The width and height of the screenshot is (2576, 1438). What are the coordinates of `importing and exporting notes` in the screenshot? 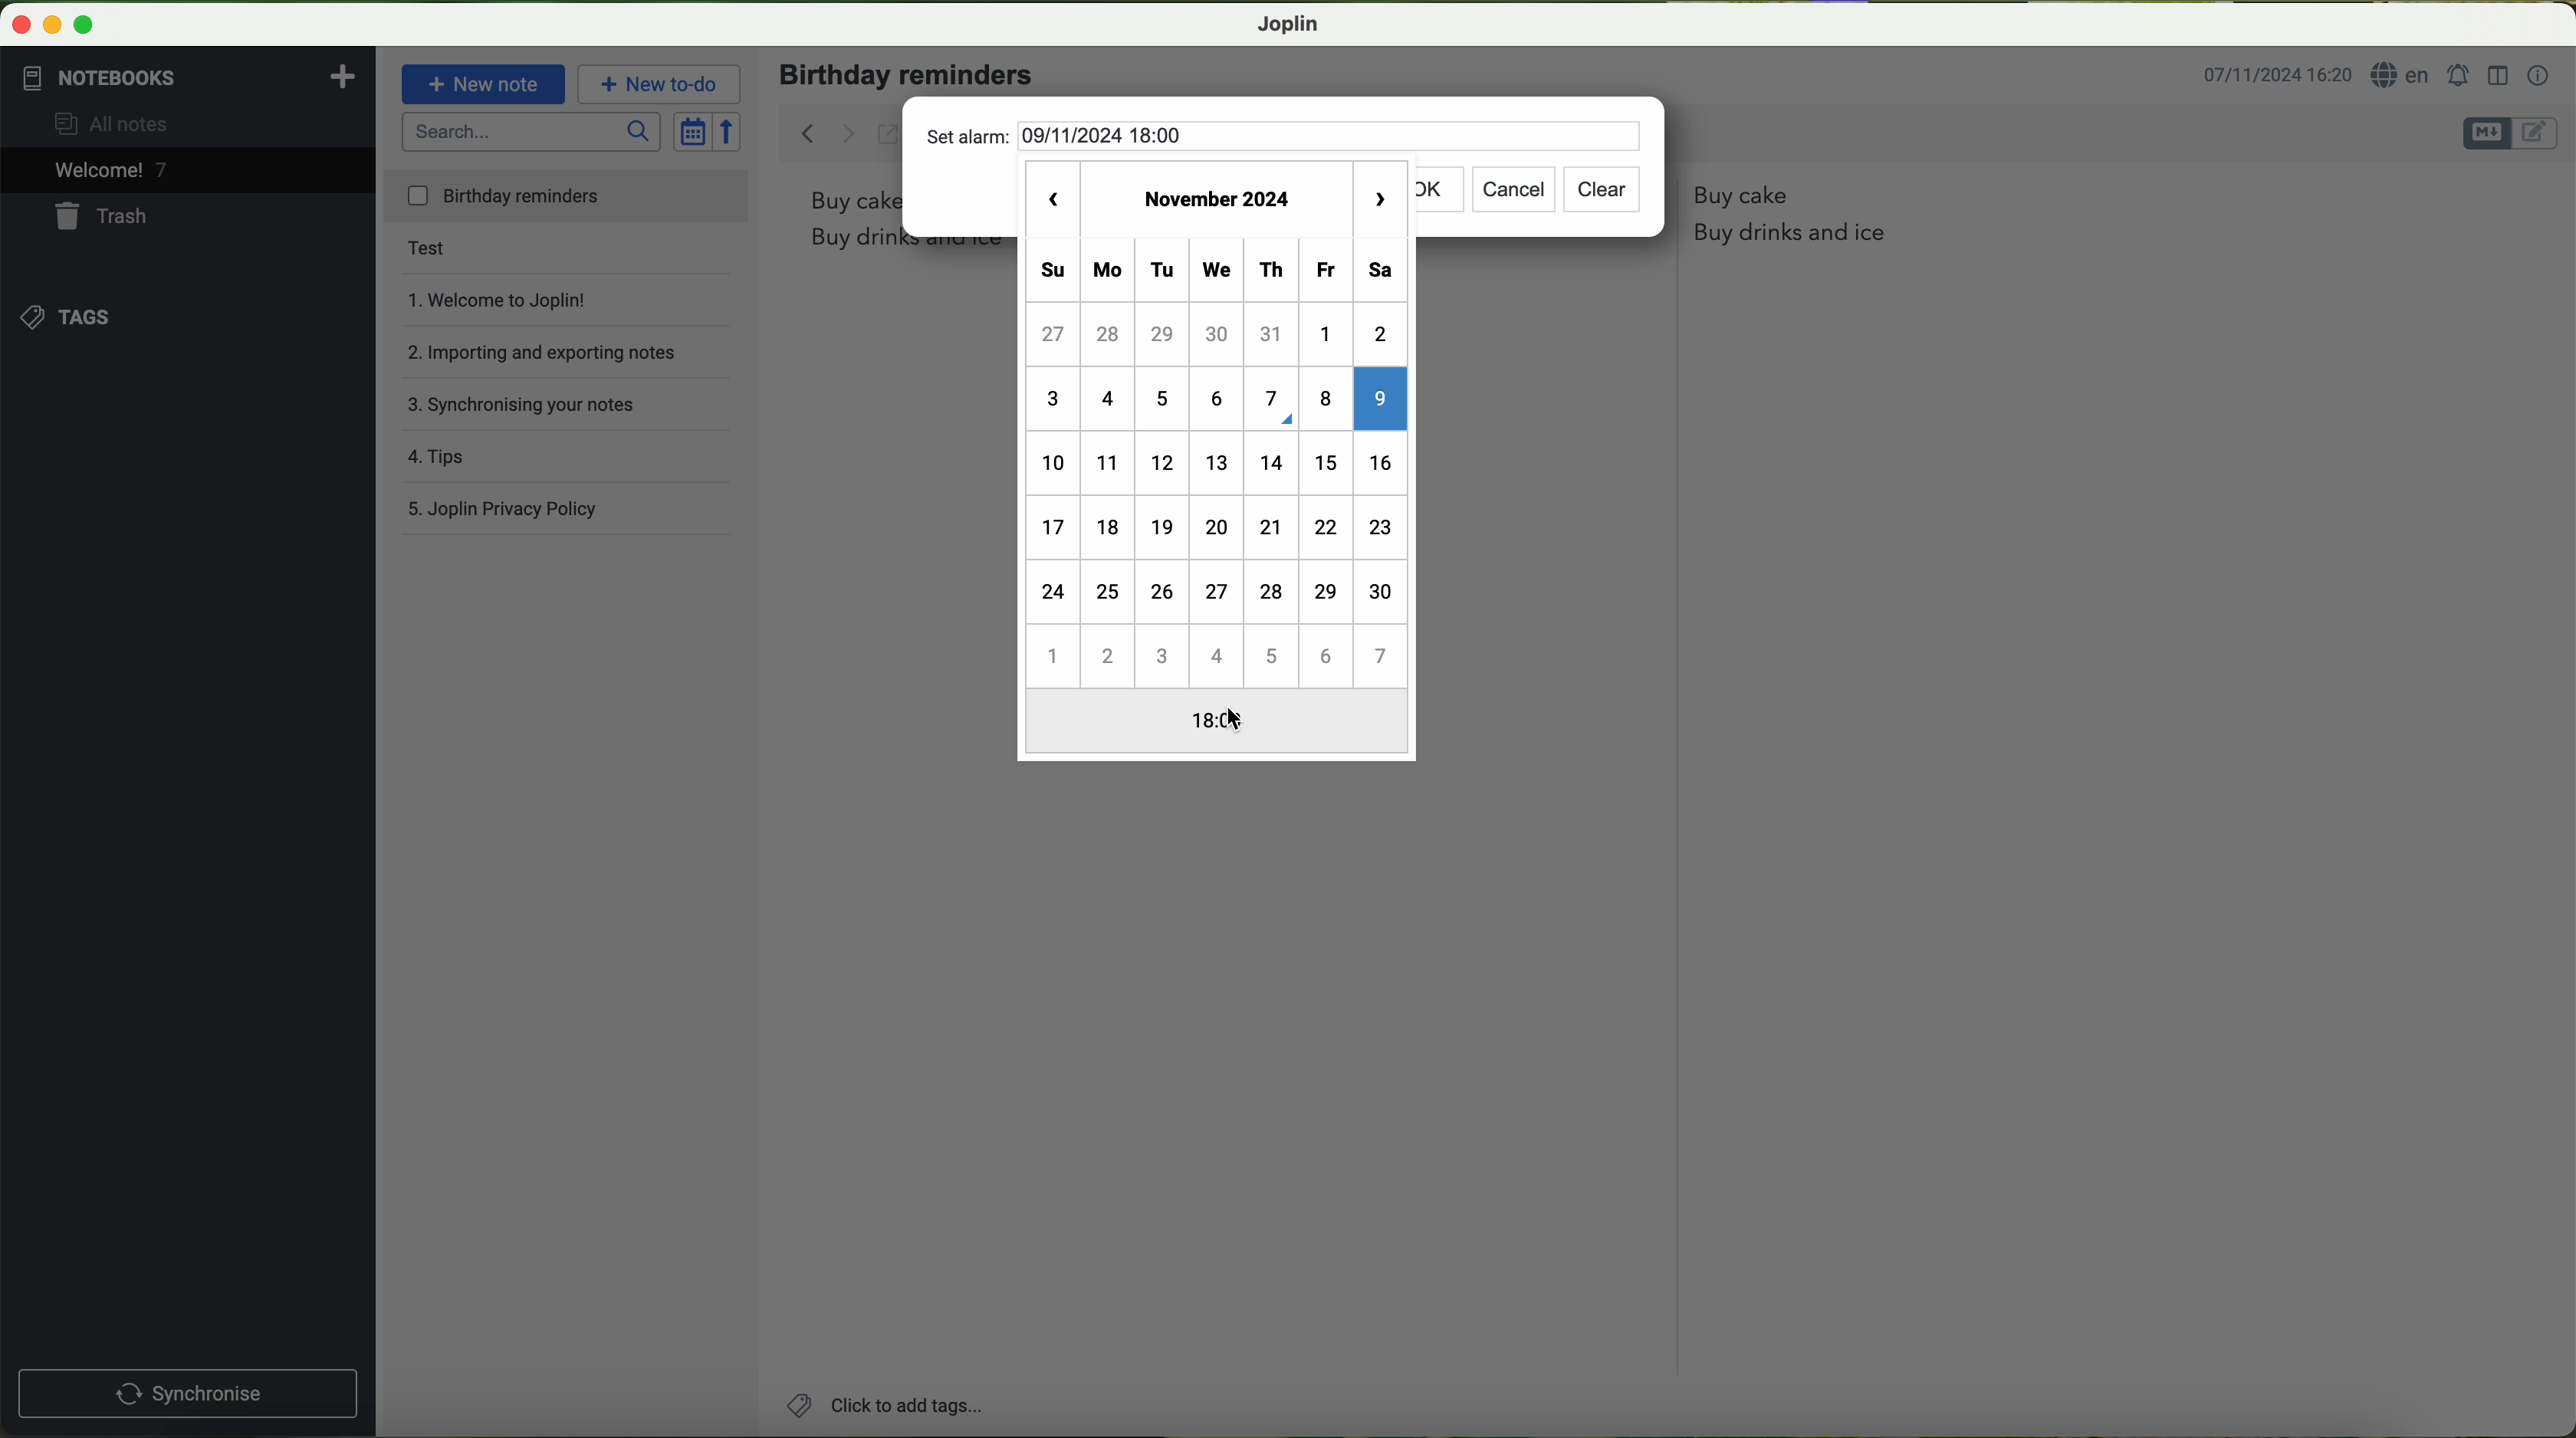 It's located at (552, 347).